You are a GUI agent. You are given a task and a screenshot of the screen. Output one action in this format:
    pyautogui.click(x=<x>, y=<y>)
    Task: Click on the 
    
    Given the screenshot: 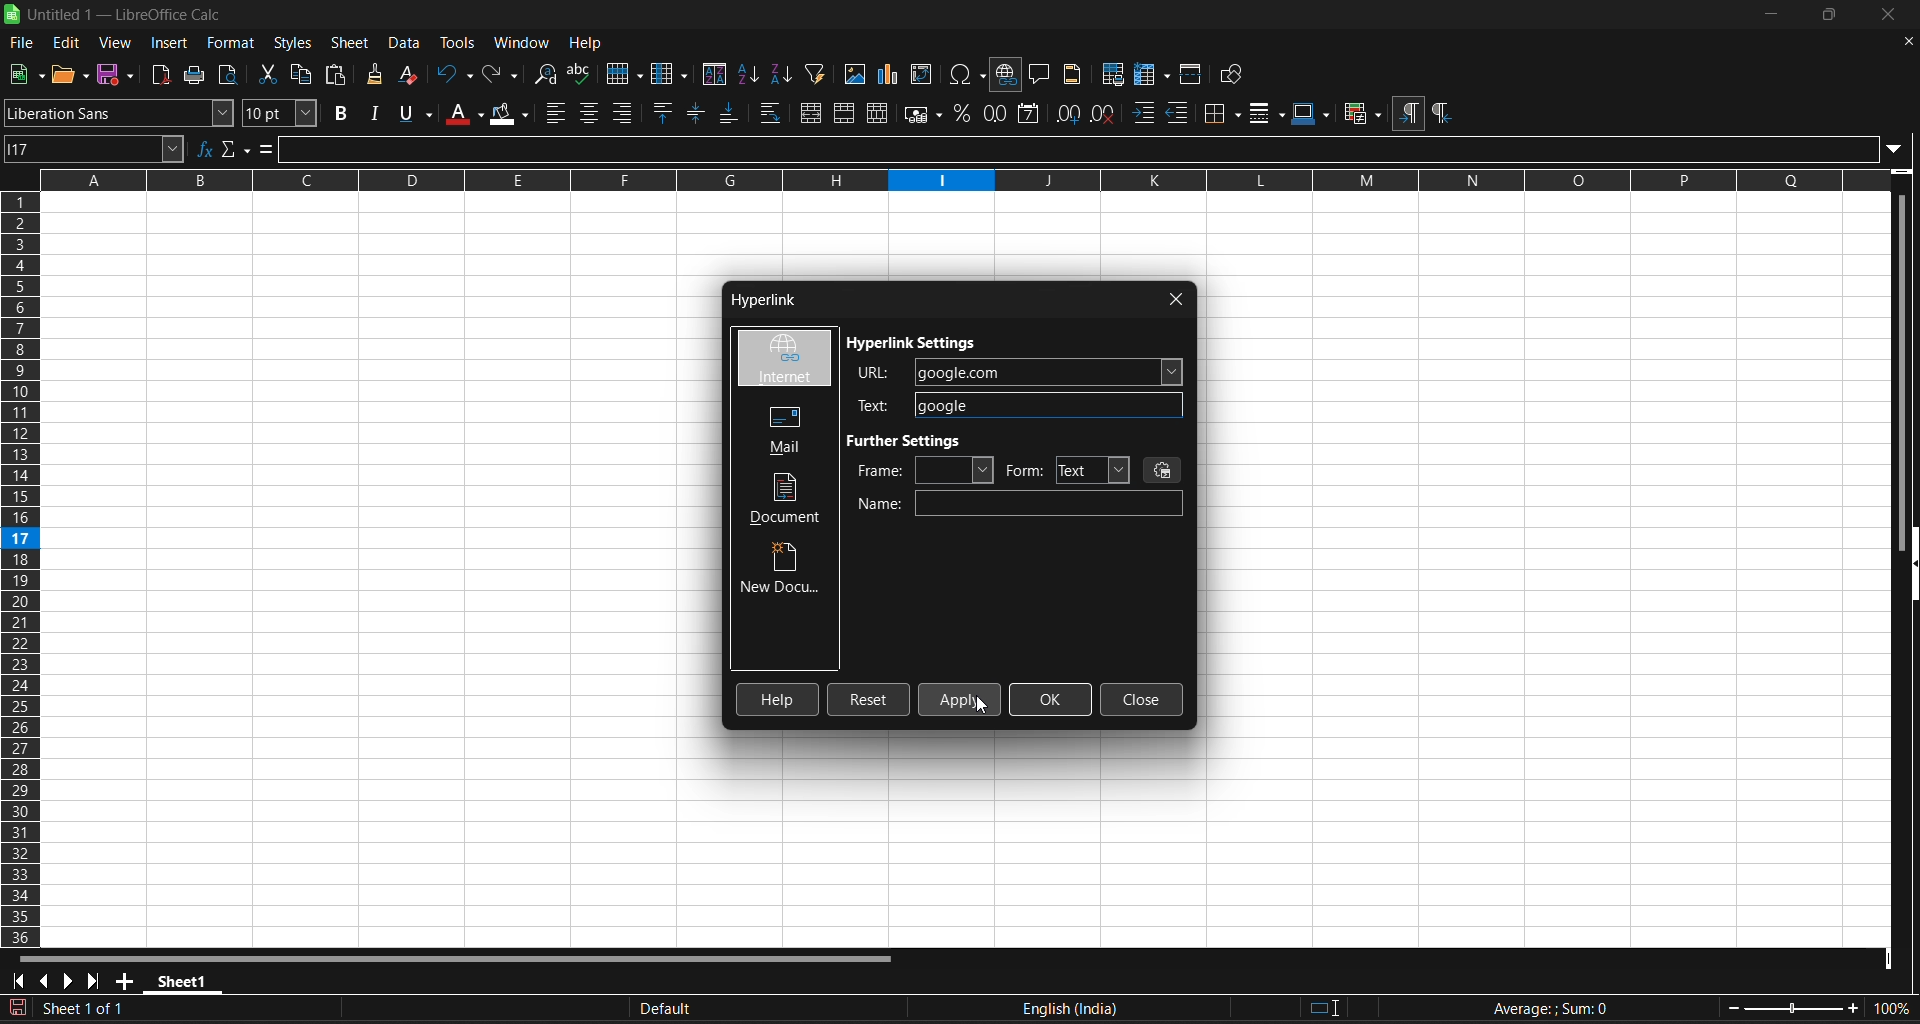 What is the action you would take?
    pyautogui.click(x=2682, y=1988)
    